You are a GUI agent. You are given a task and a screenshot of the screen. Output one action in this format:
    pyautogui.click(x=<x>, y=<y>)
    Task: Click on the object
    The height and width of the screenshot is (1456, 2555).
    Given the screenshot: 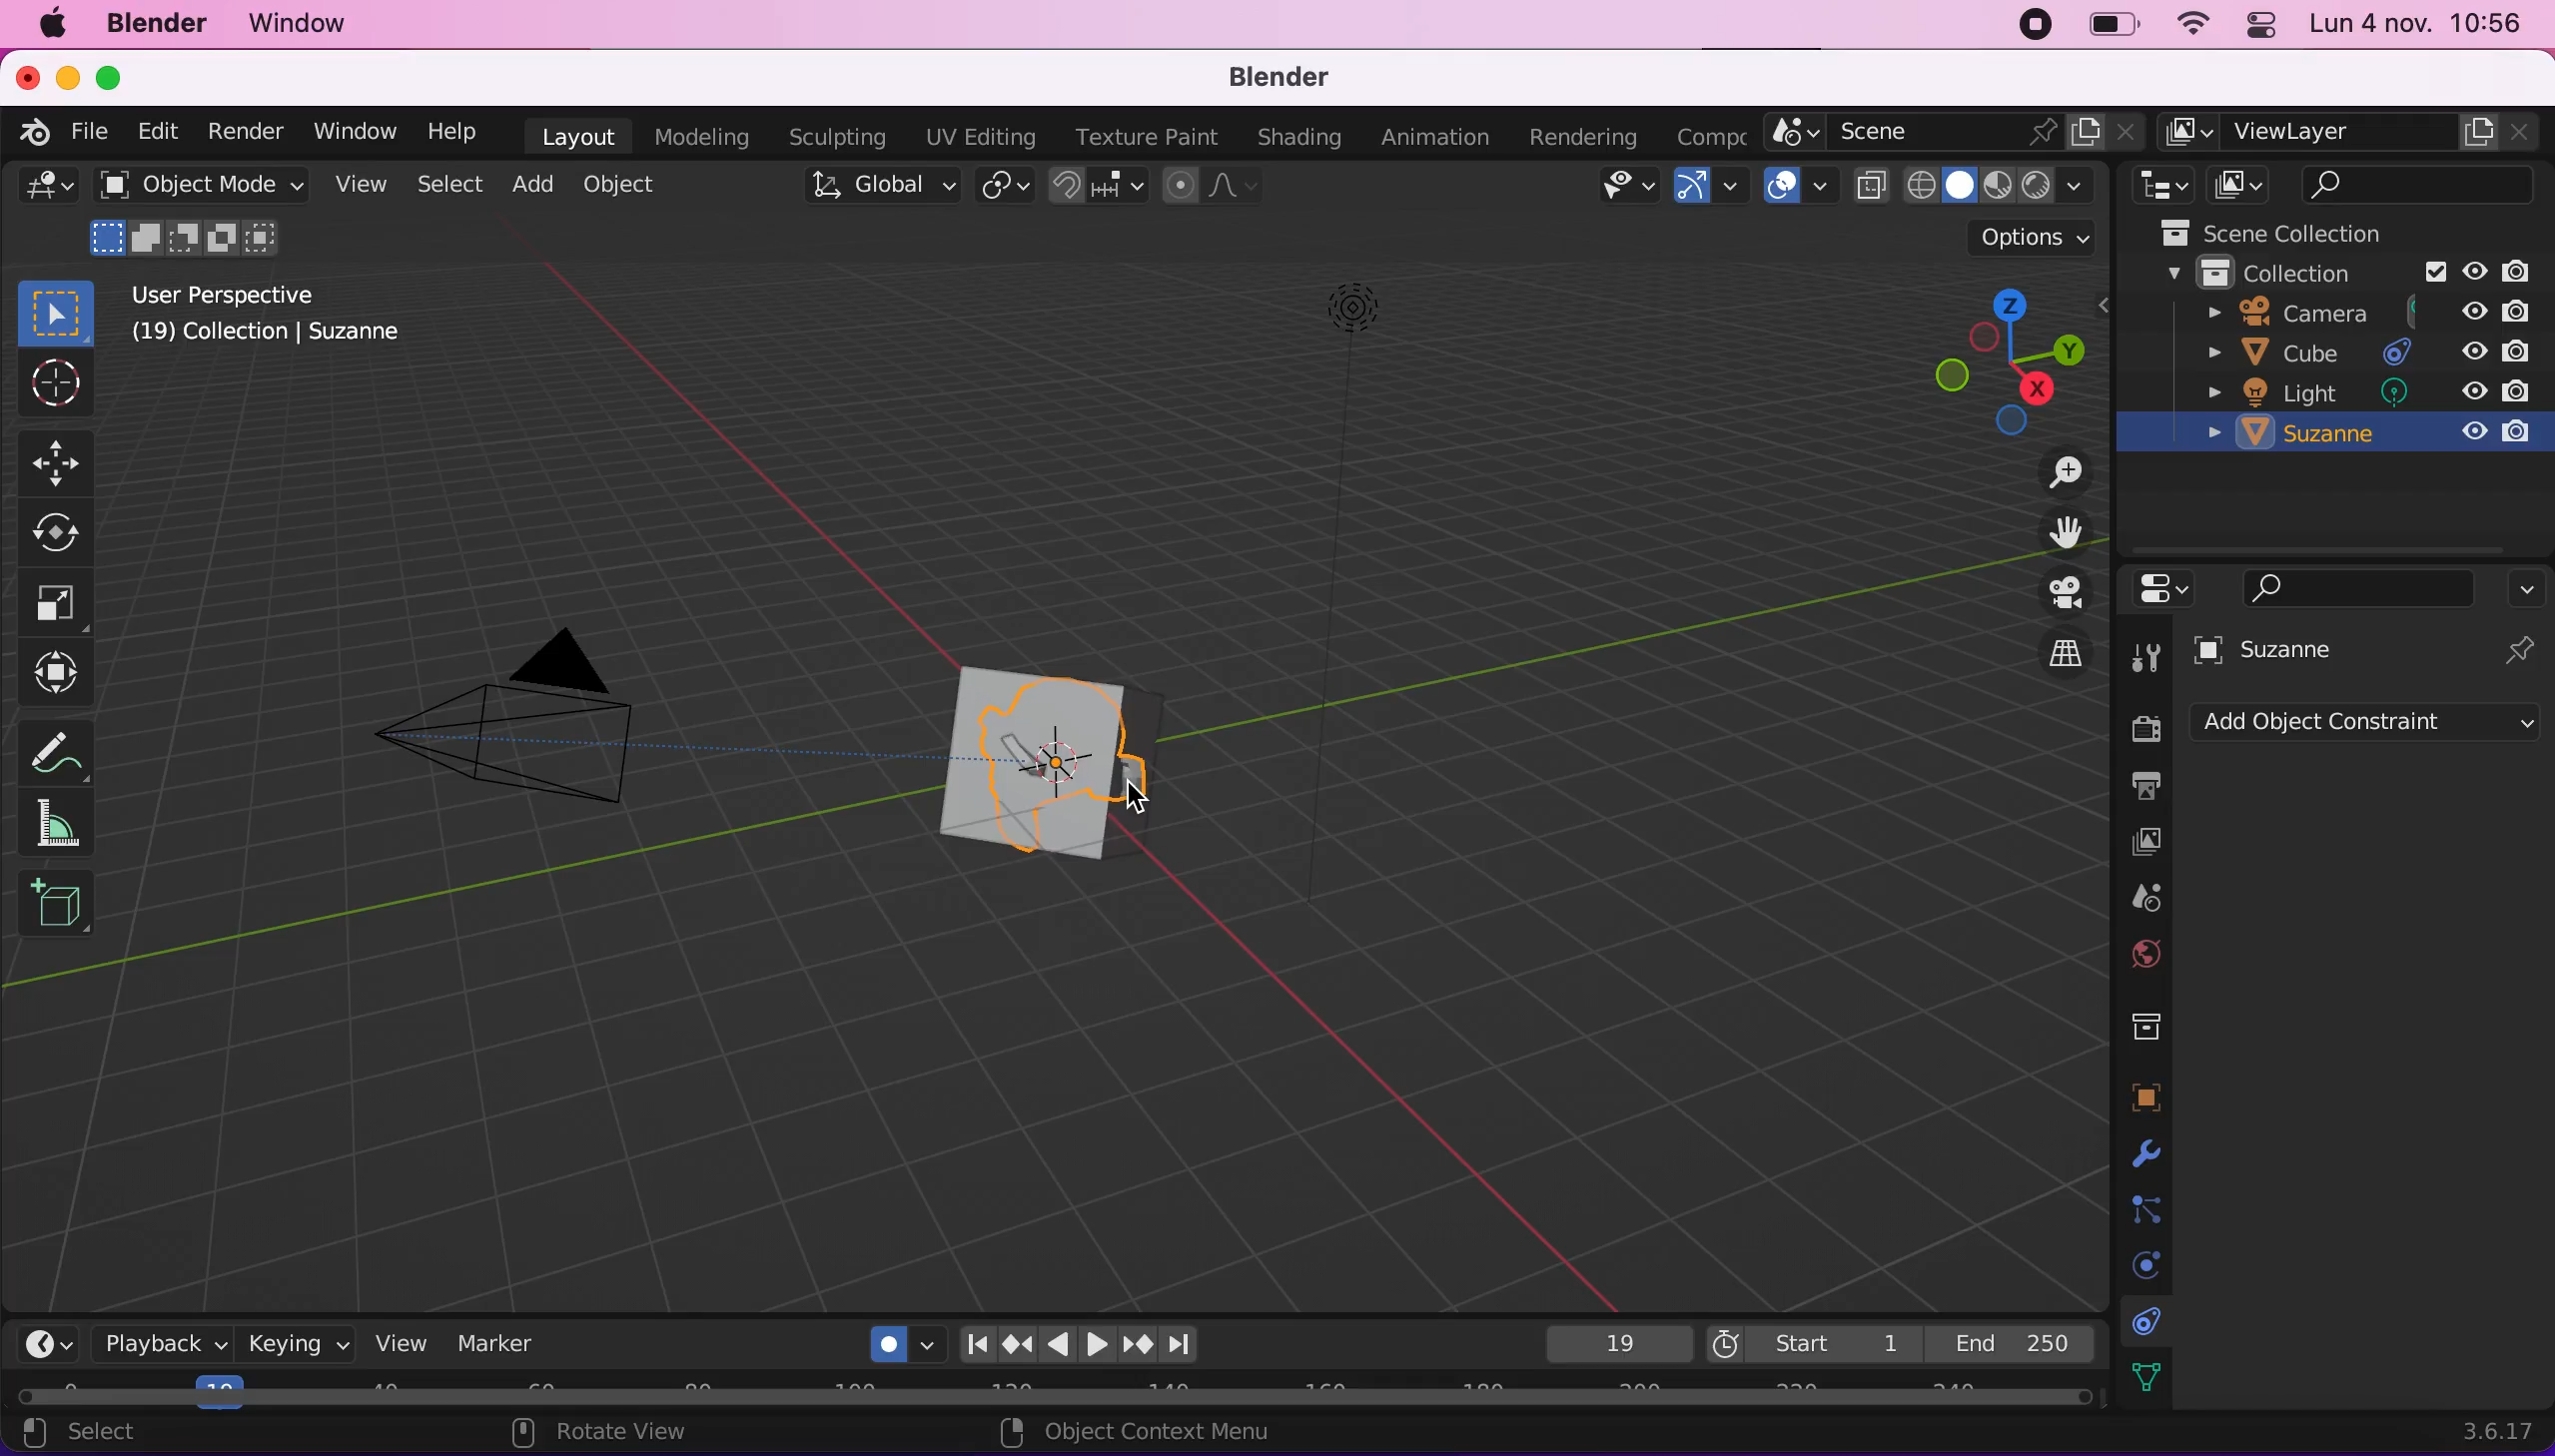 What is the action you would take?
    pyautogui.click(x=2145, y=1090)
    